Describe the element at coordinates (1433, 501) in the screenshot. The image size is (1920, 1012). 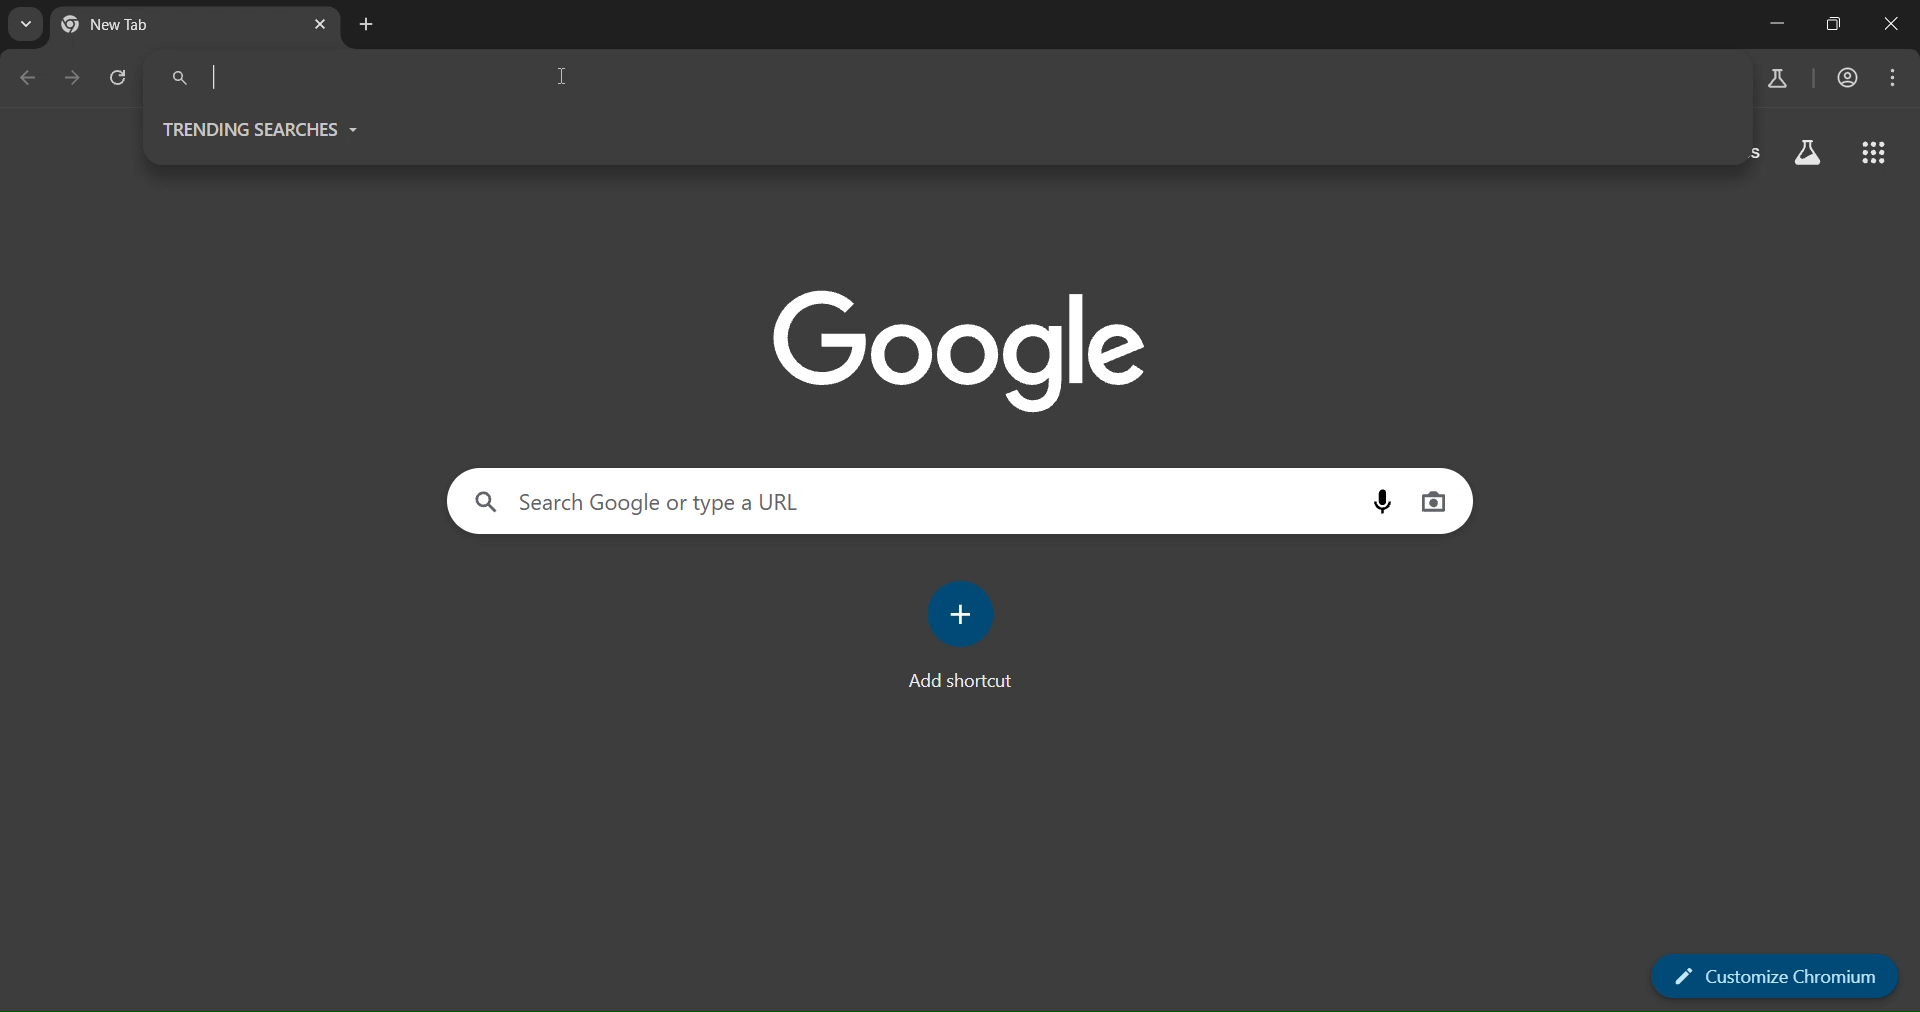
I see `image search` at that location.